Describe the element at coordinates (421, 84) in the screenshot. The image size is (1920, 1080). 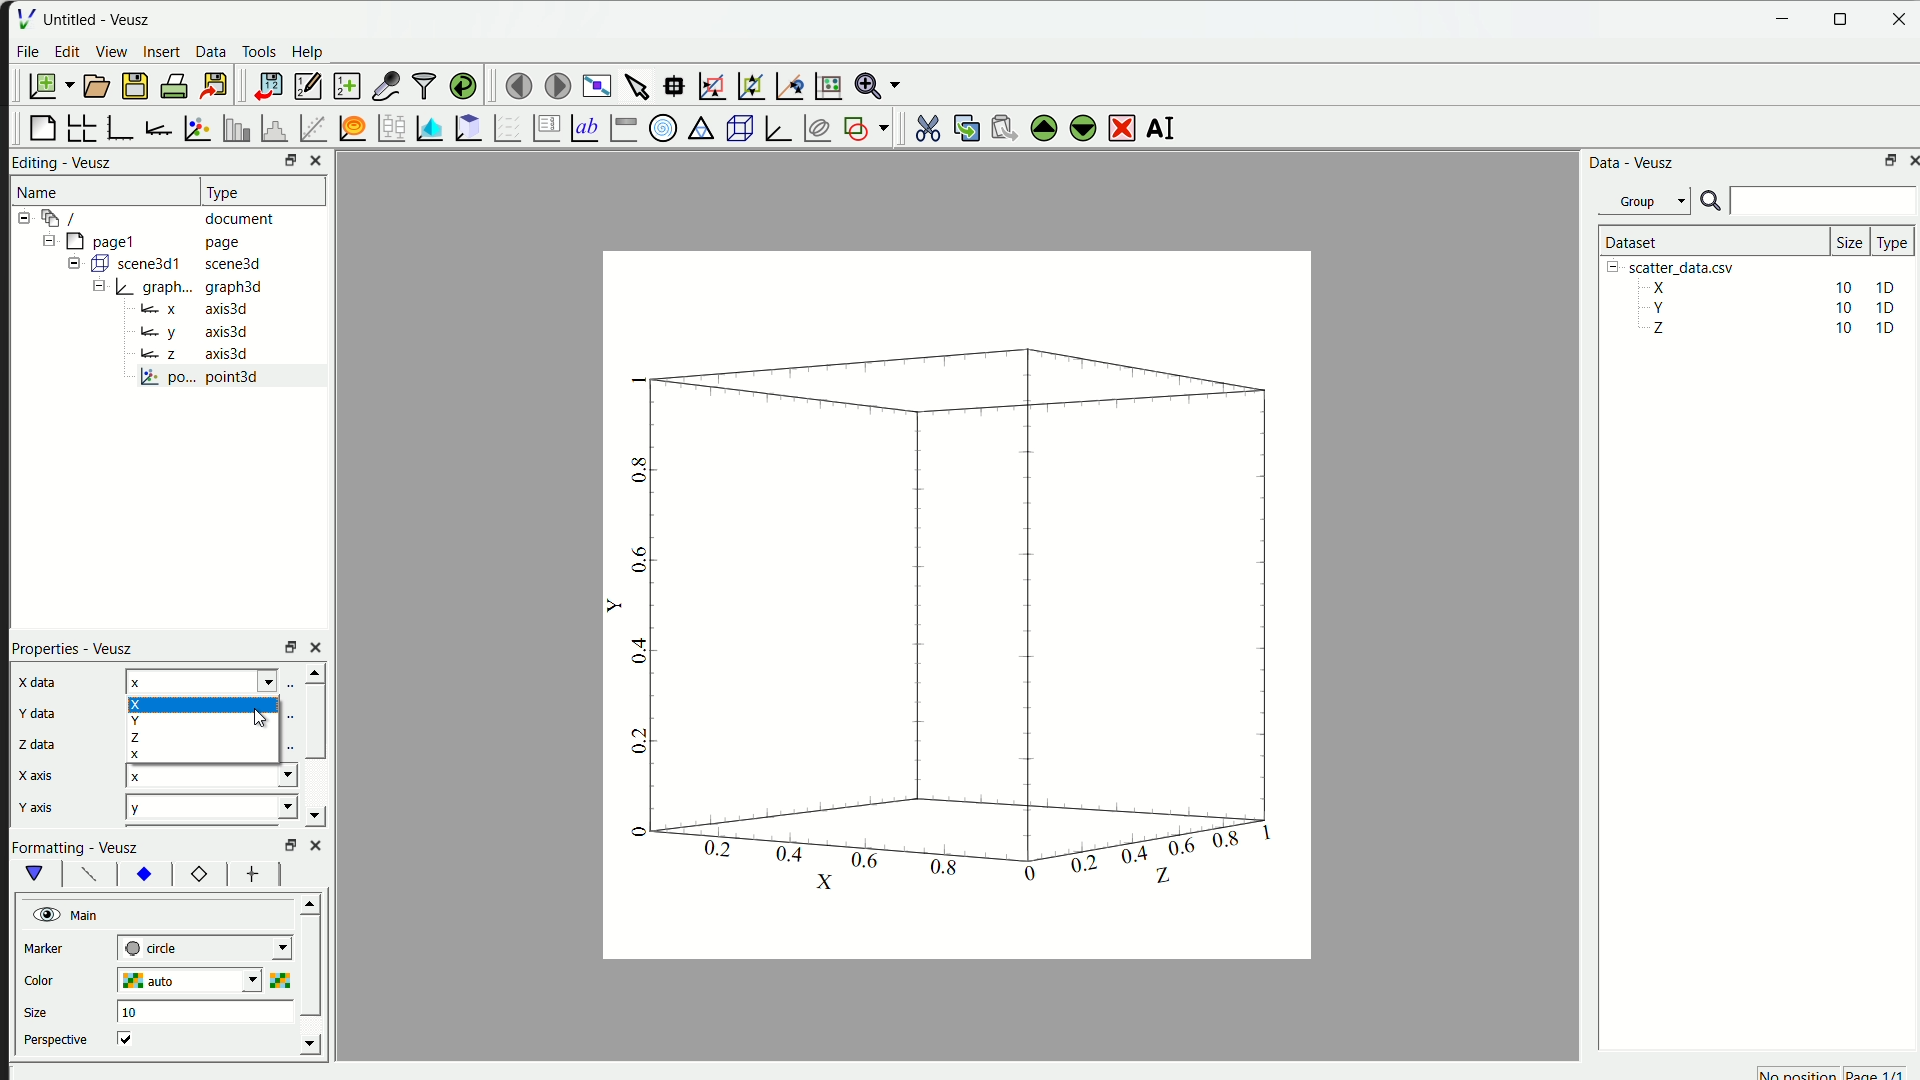
I see `filter data` at that location.